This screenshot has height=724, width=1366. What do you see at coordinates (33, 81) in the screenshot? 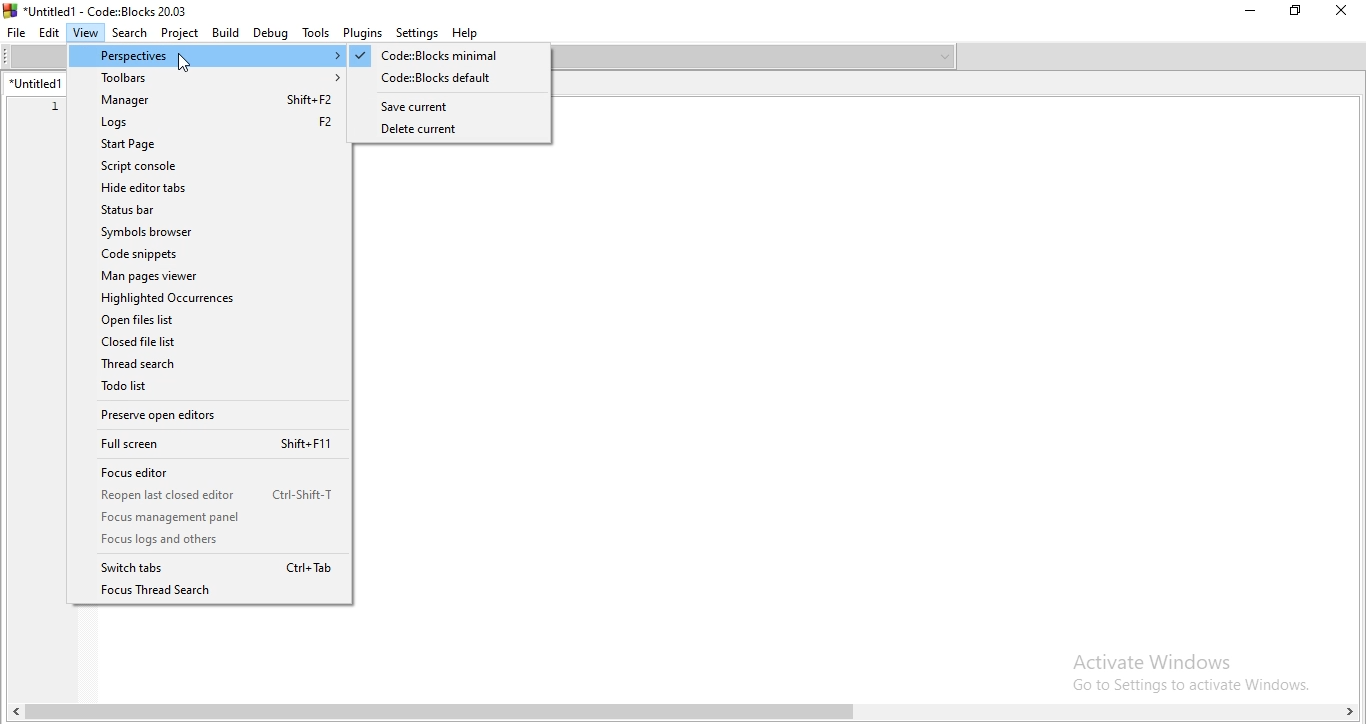
I see `untitled 1` at bounding box center [33, 81].